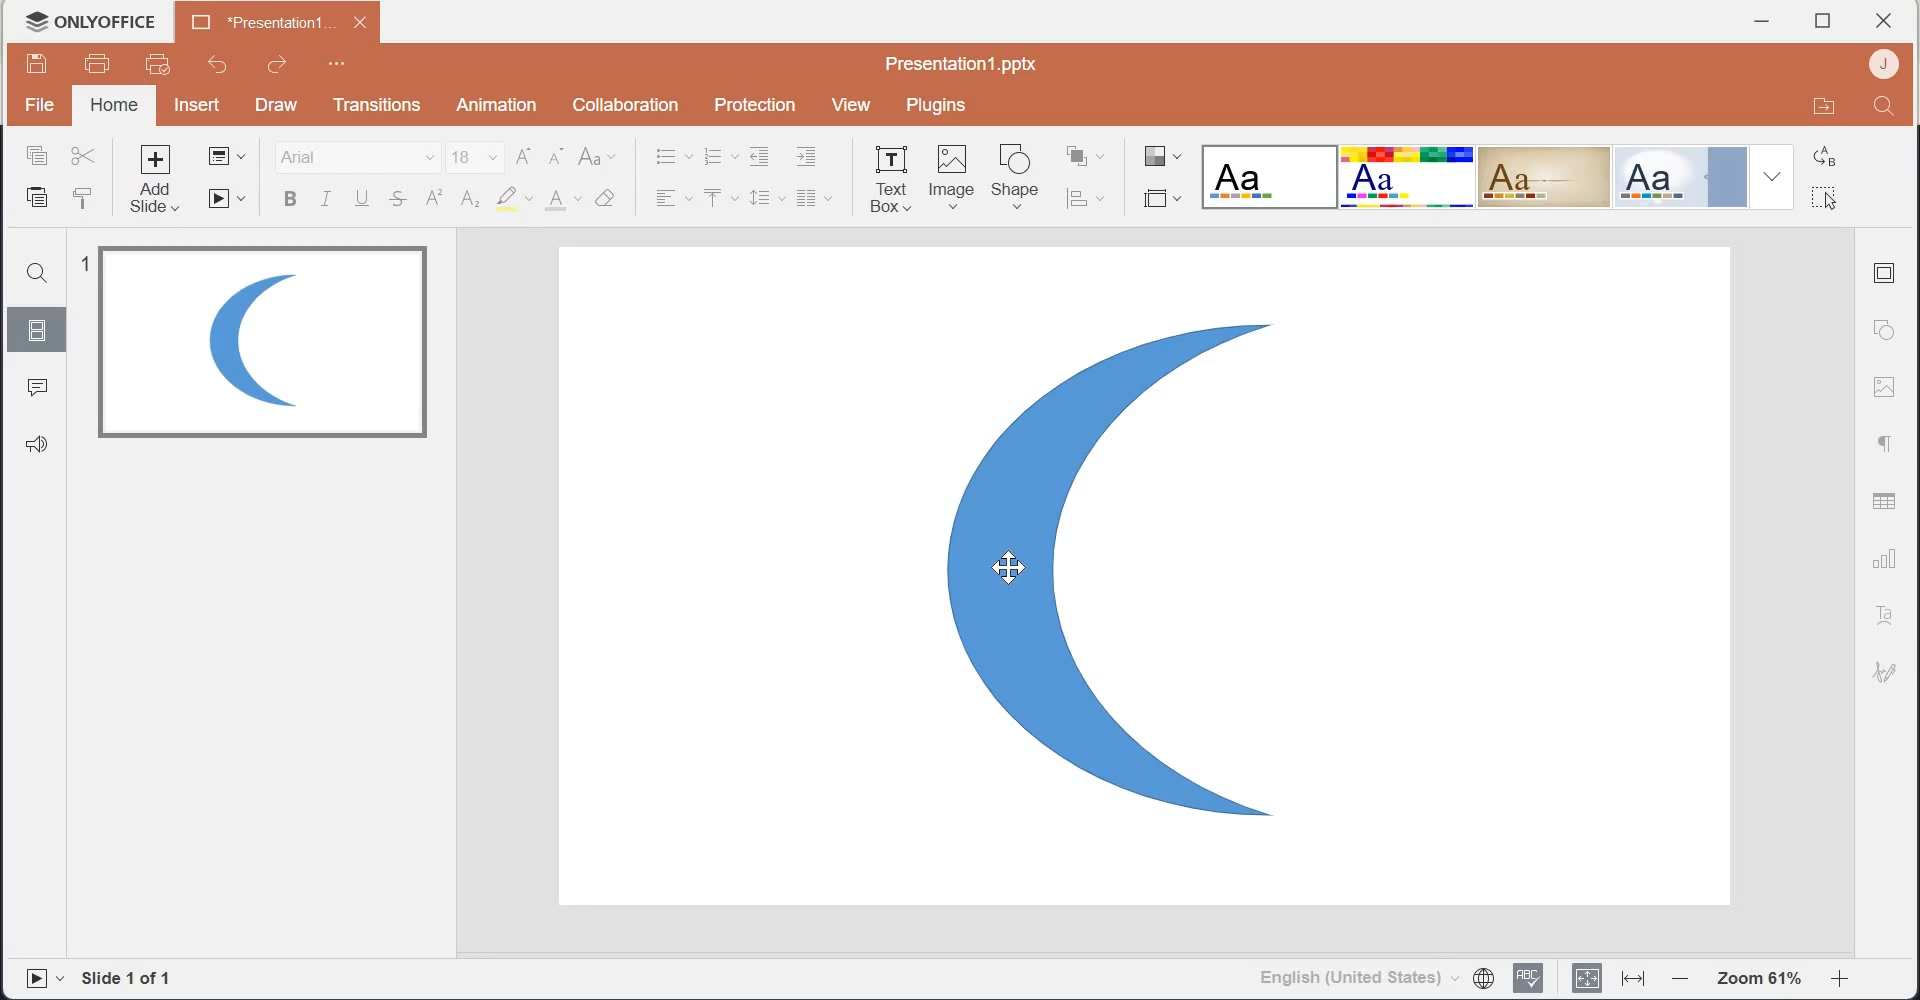 This screenshot has height=1000, width=1920. Describe the element at coordinates (36, 327) in the screenshot. I see `Slides` at that location.